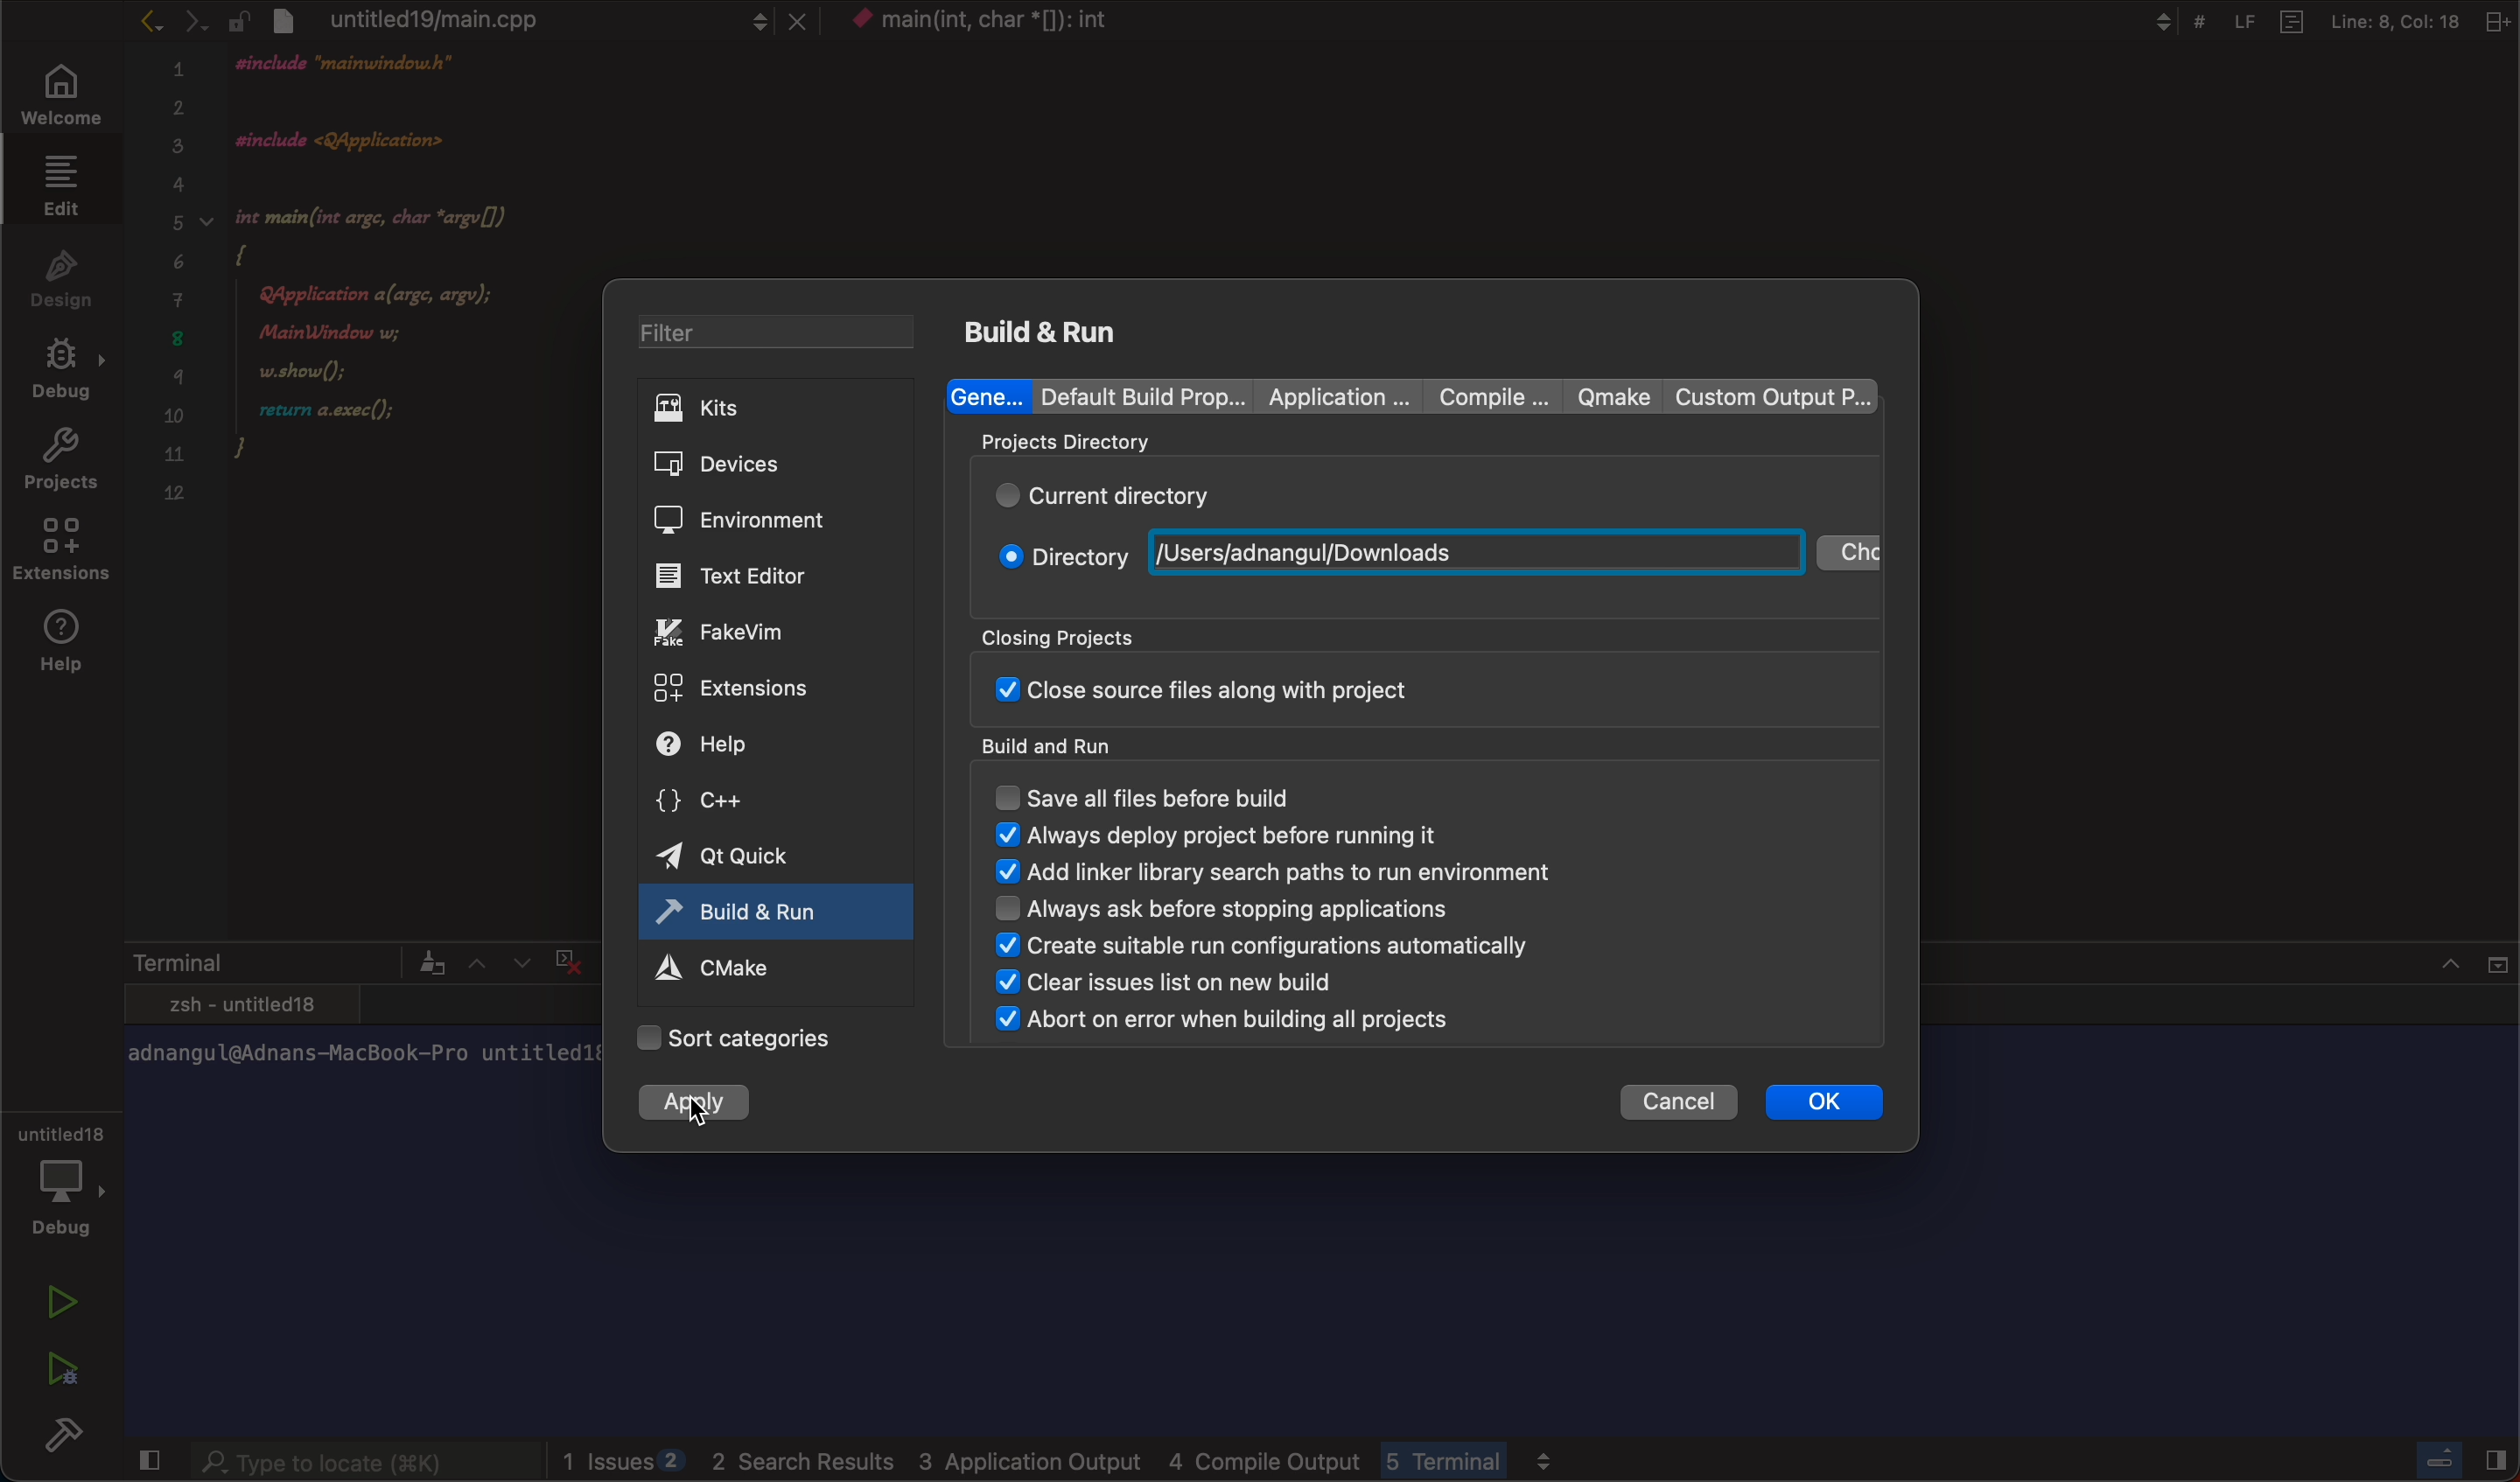 The width and height of the screenshot is (2520, 1482). What do you see at coordinates (1163, 985) in the screenshot?
I see `clear issues` at bounding box center [1163, 985].